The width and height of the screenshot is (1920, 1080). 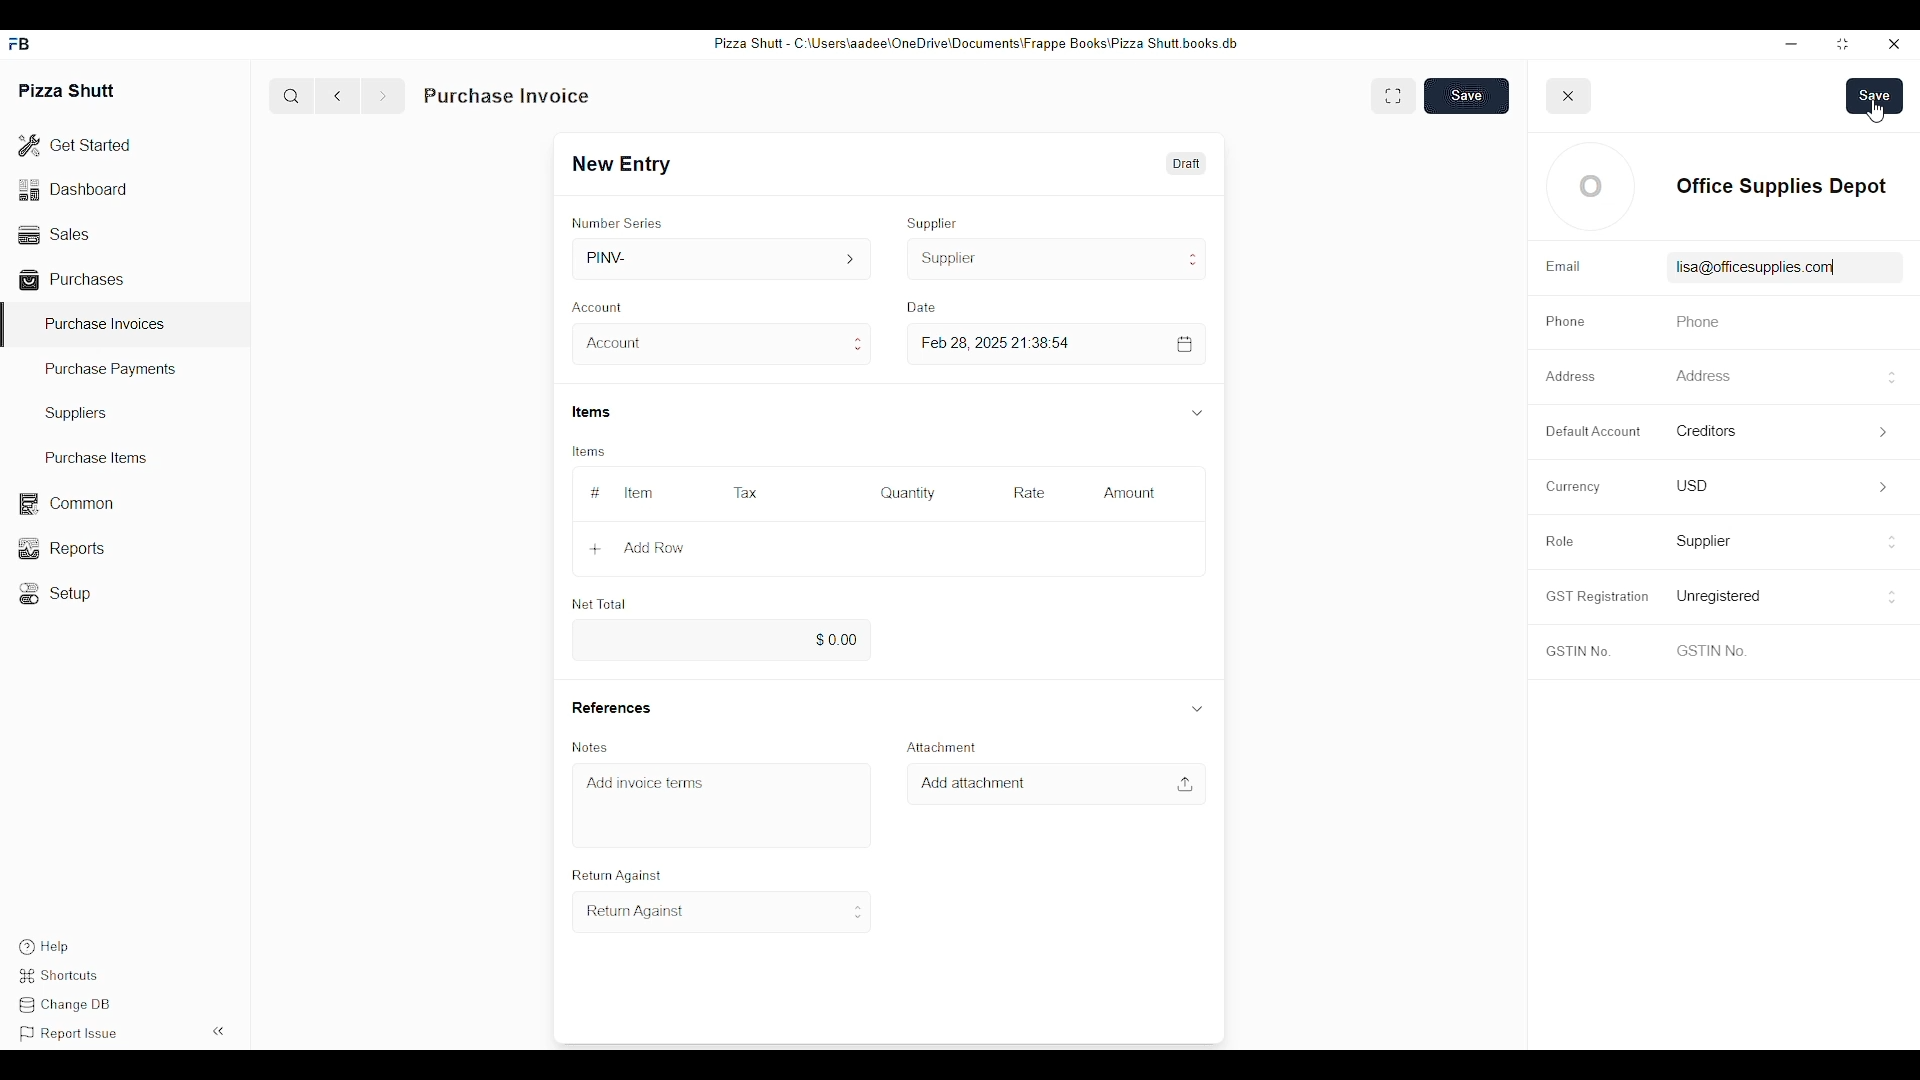 What do you see at coordinates (925, 307) in the screenshot?
I see `Date` at bounding box center [925, 307].